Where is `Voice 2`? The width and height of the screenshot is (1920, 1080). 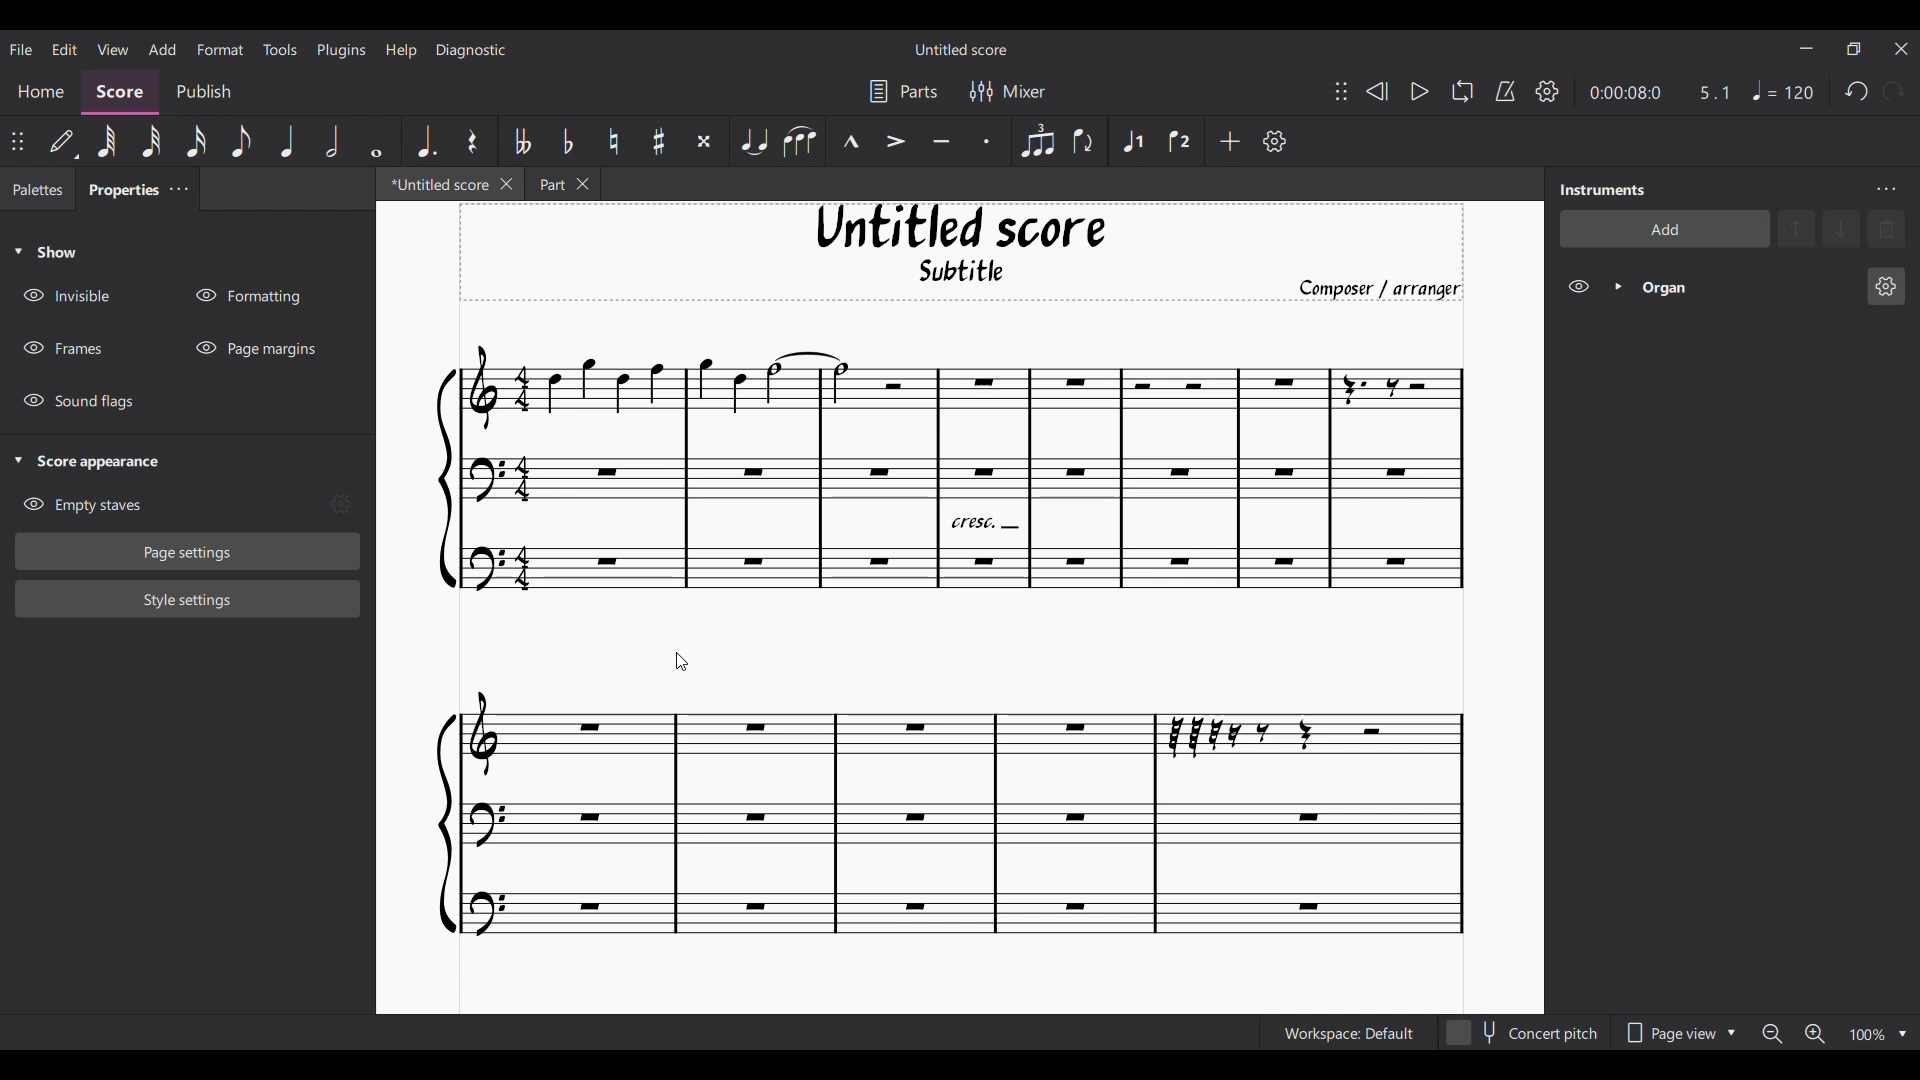 Voice 2 is located at coordinates (1182, 141).